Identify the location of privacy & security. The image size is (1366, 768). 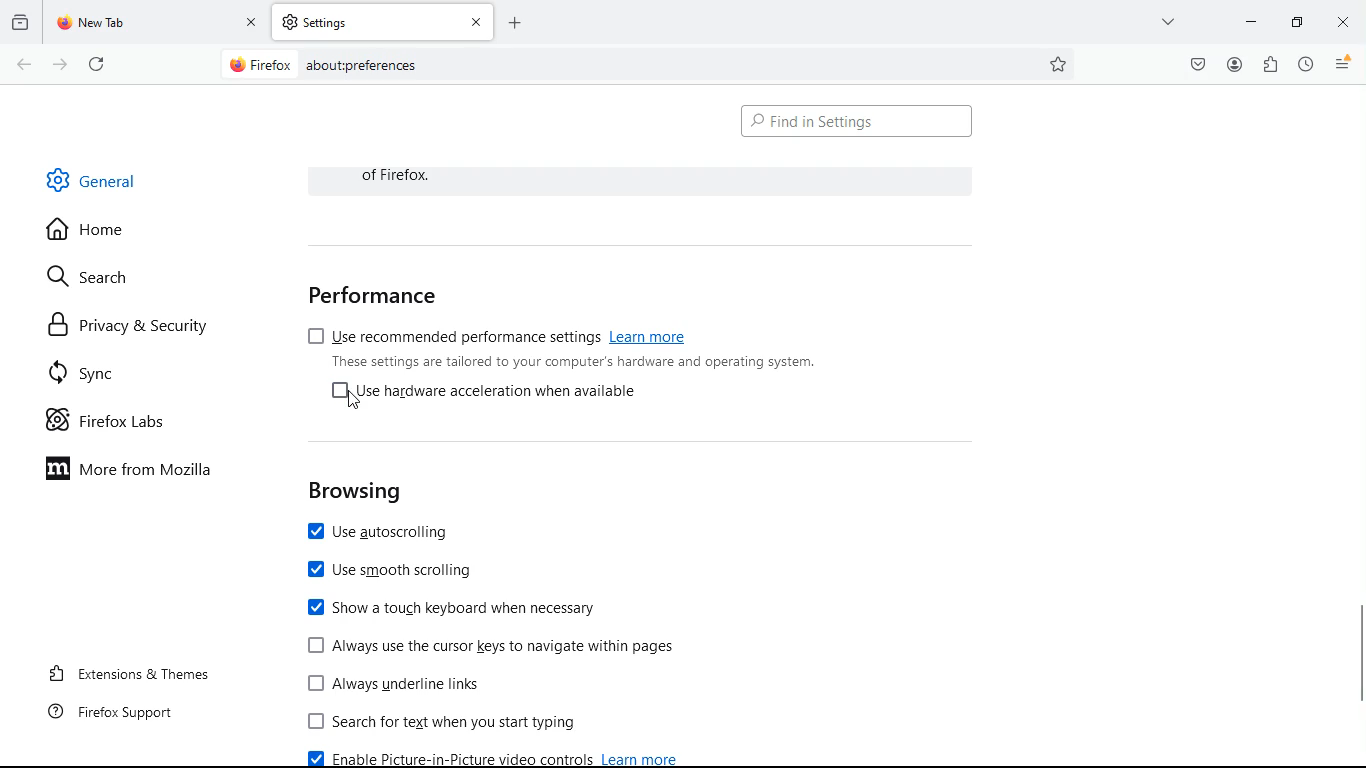
(130, 325).